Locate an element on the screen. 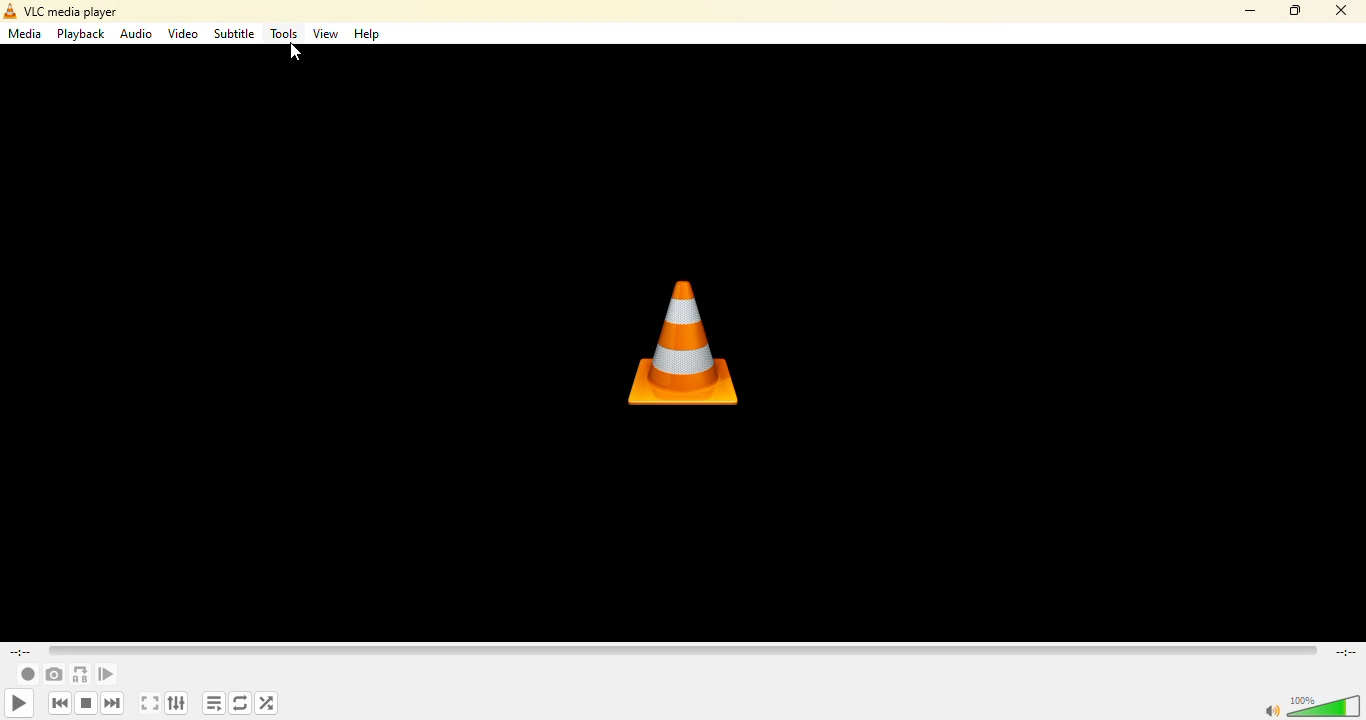  audio is located at coordinates (136, 36).